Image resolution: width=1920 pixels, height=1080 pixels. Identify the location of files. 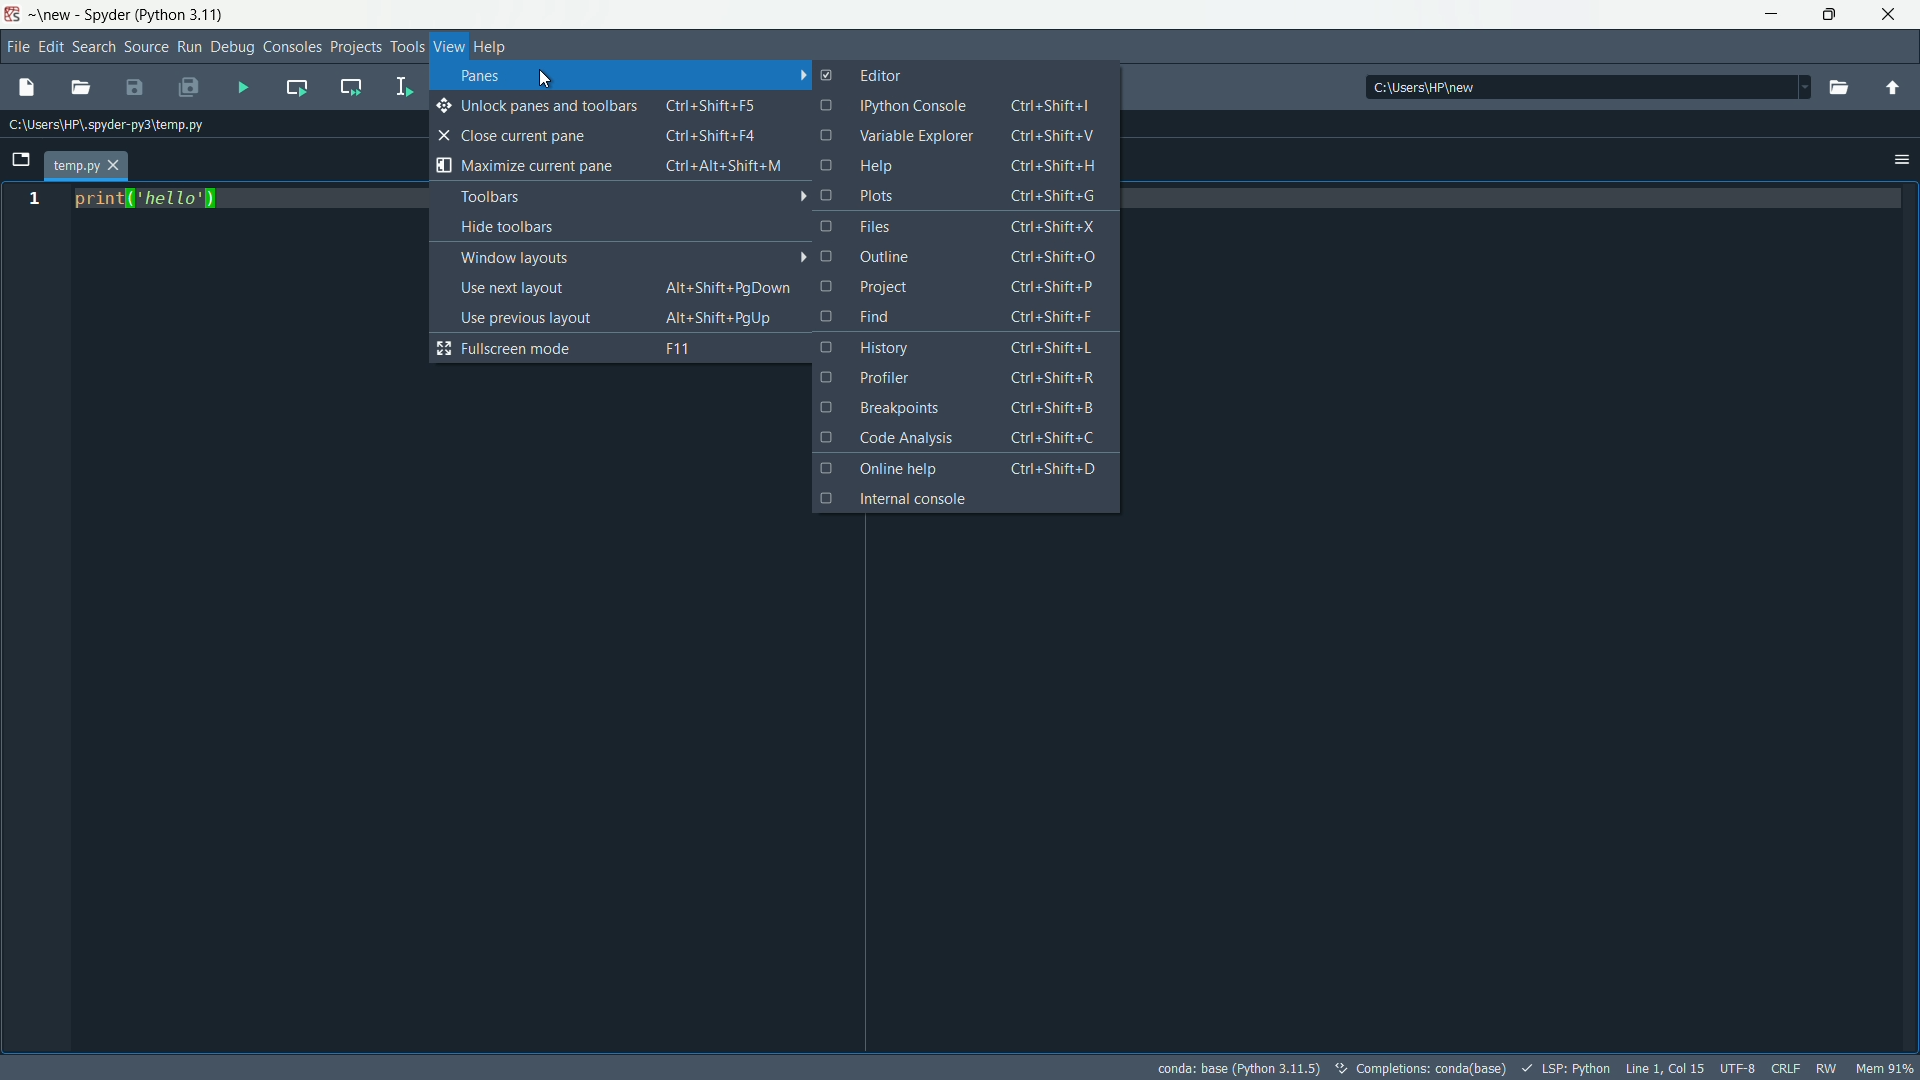
(967, 228).